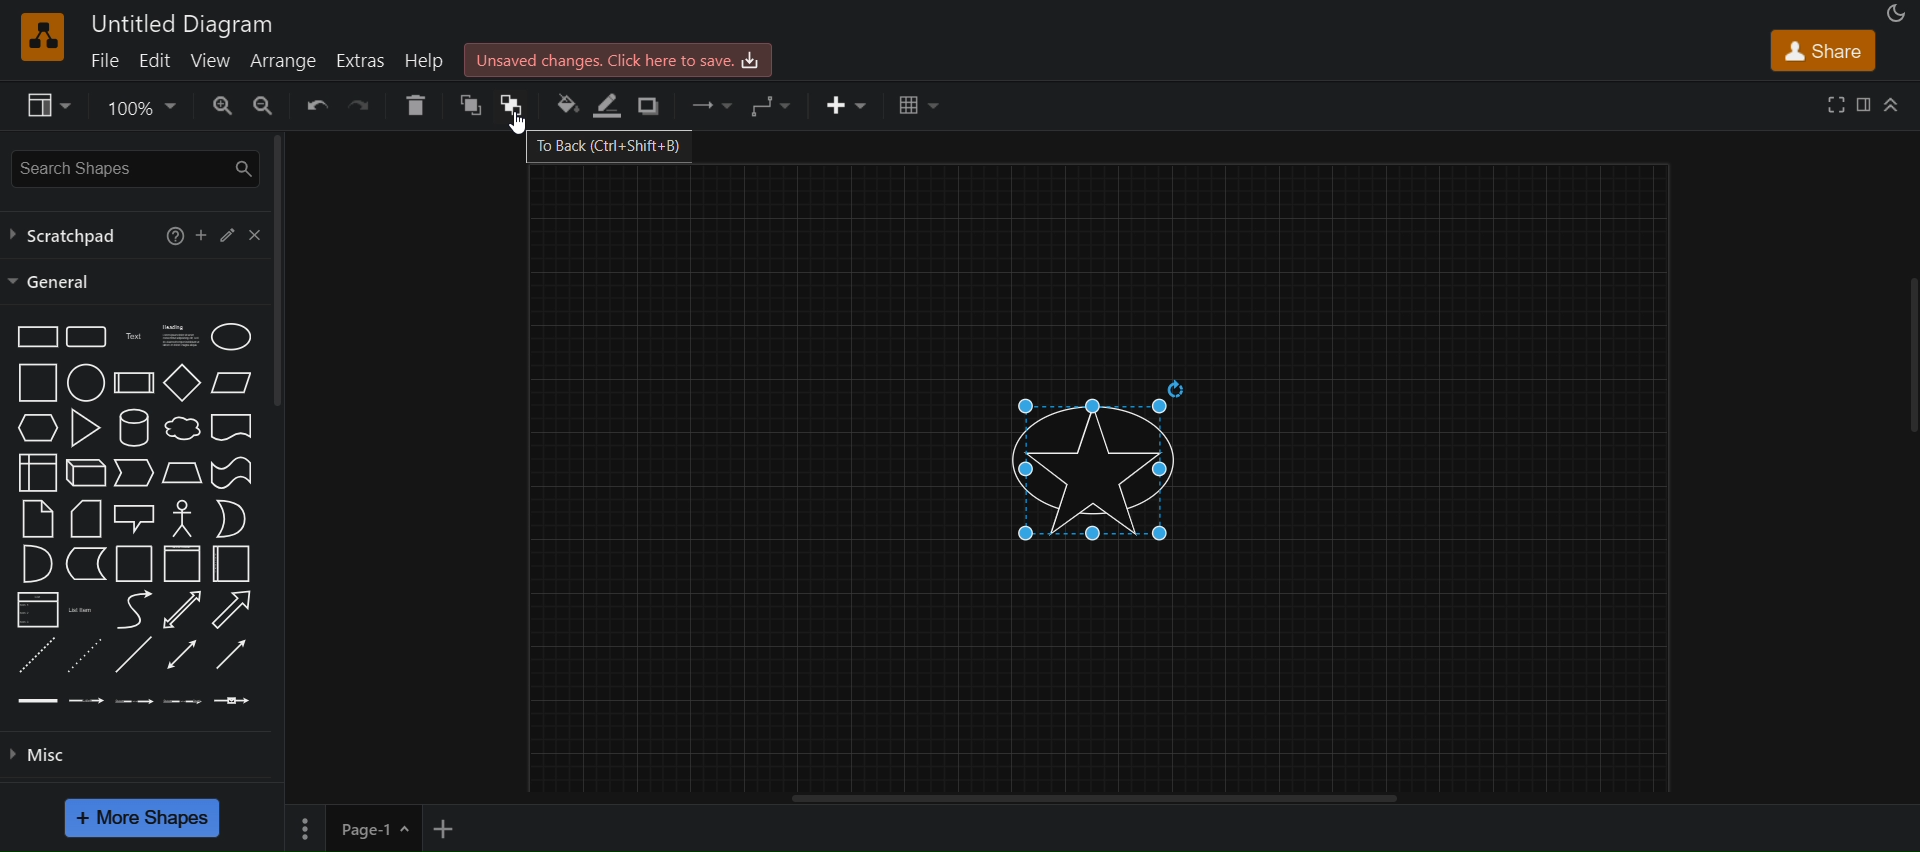  What do you see at coordinates (231, 518) in the screenshot?
I see `or` at bounding box center [231, 518].